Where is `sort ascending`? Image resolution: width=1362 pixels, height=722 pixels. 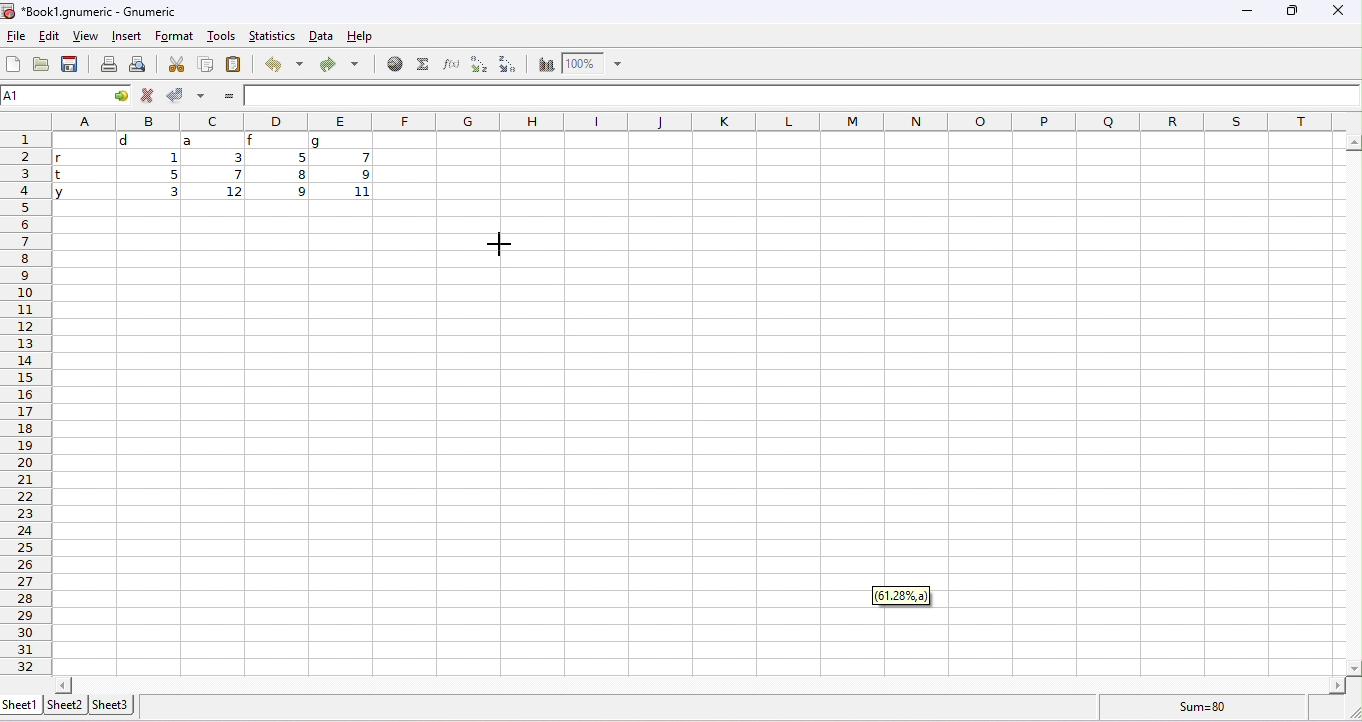 sort ascending is located at coordinates (477, 64).